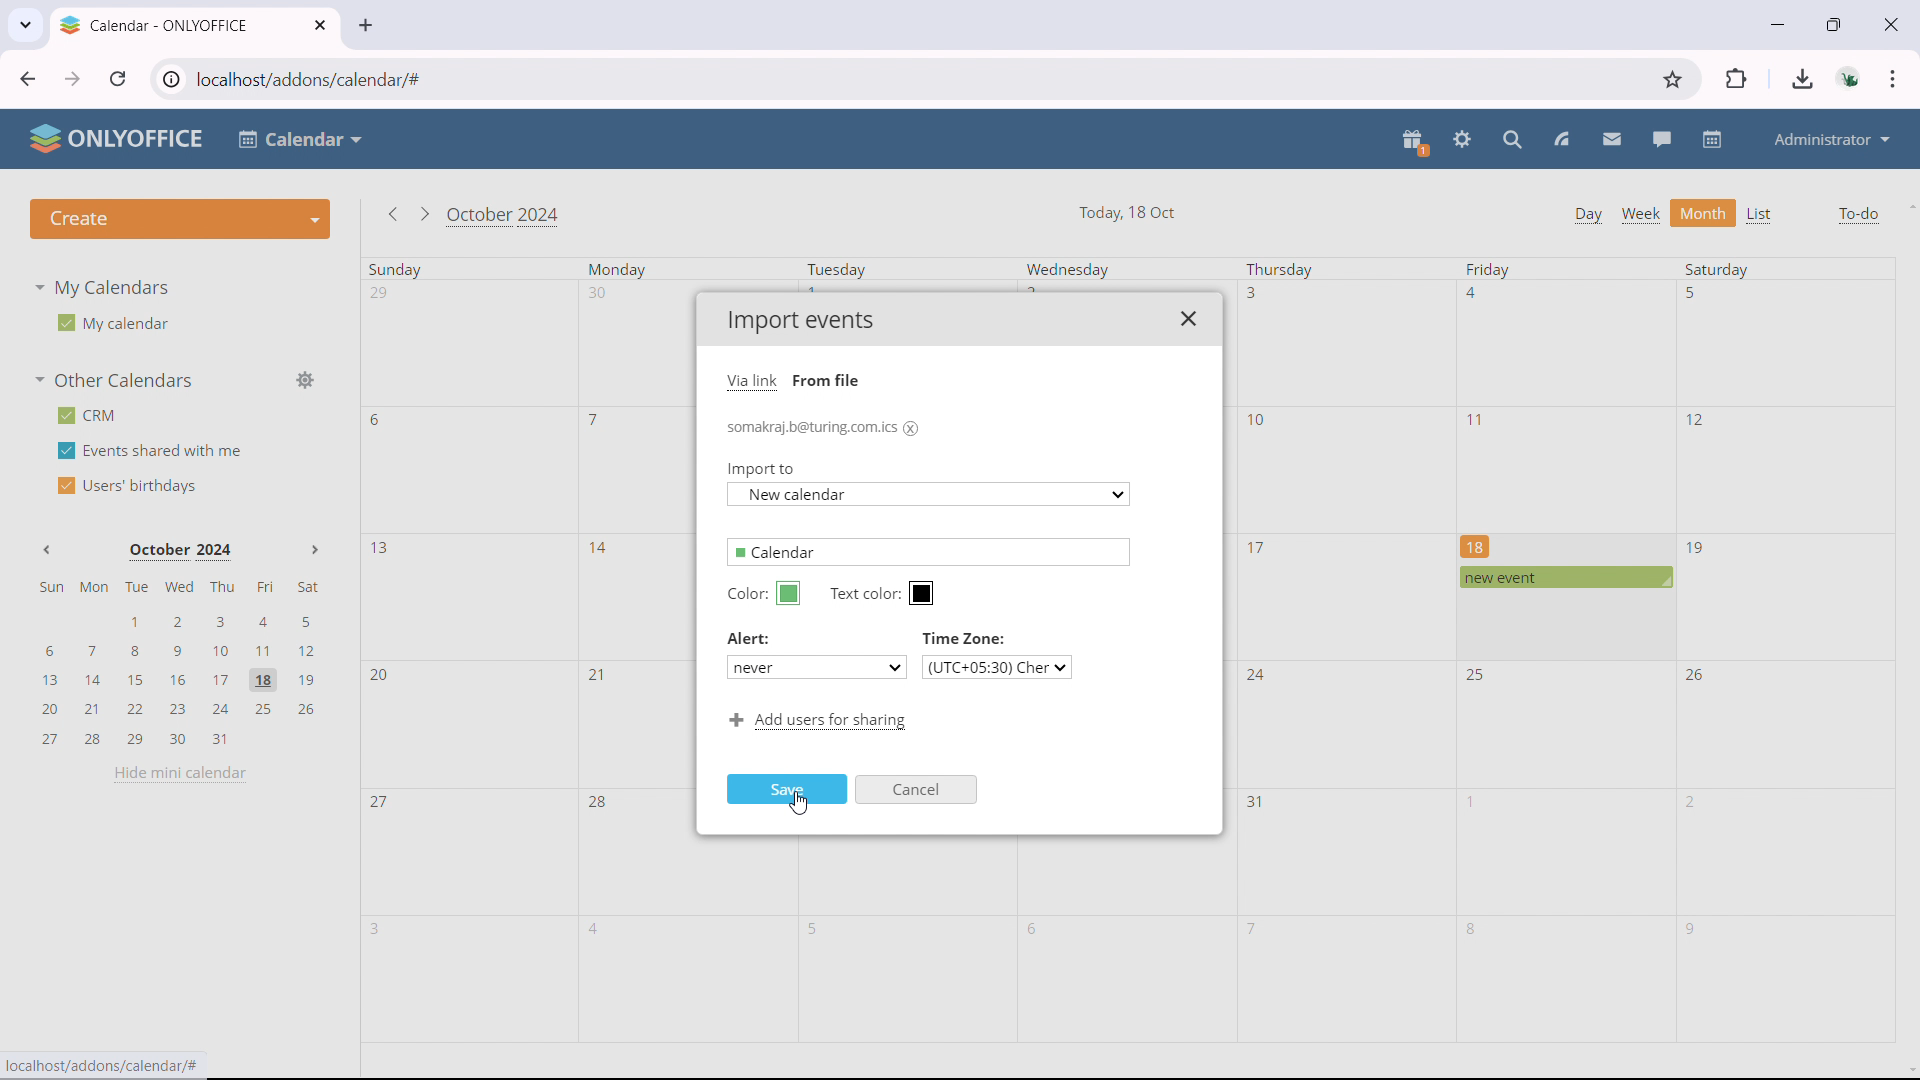 This screenshot has height=1080, width=1920. I want to click on new tab, so click(365, 26).